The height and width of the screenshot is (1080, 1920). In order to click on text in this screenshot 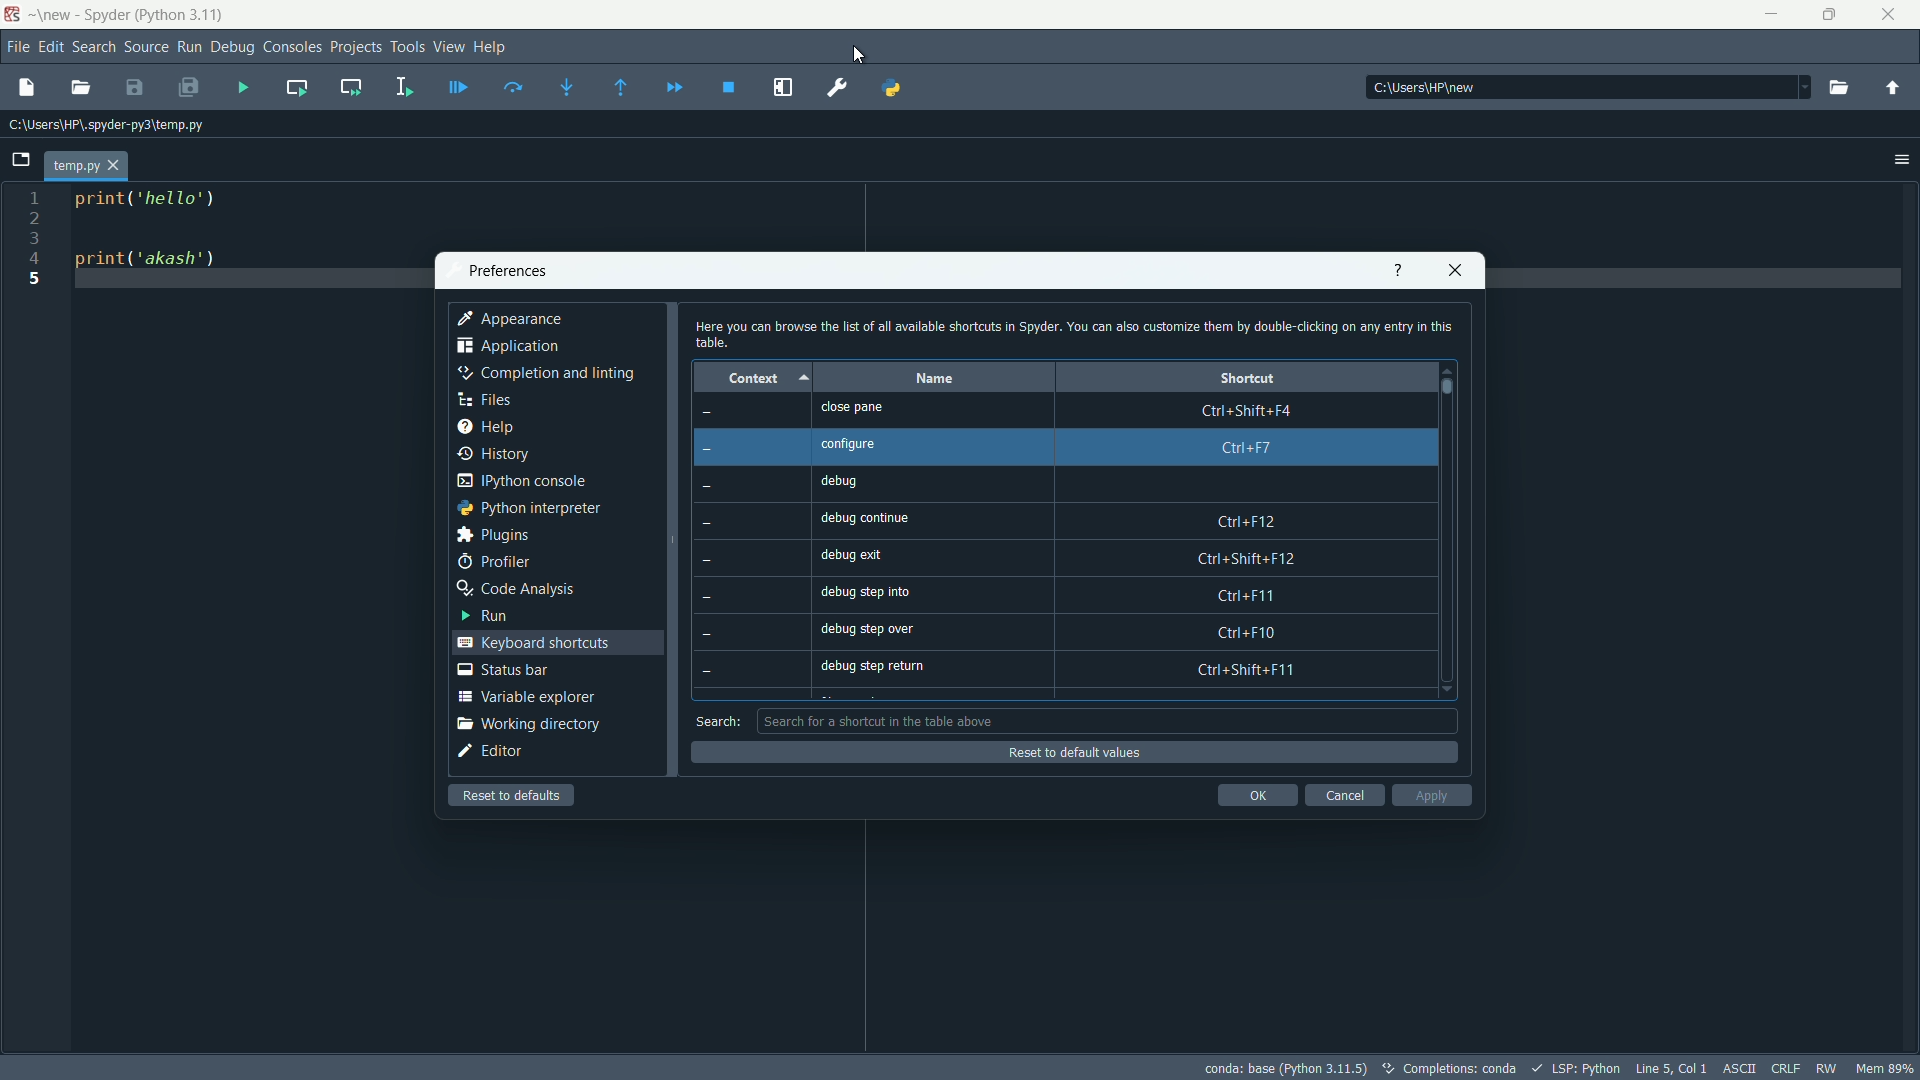, I will do `click(1460, 1069)`.